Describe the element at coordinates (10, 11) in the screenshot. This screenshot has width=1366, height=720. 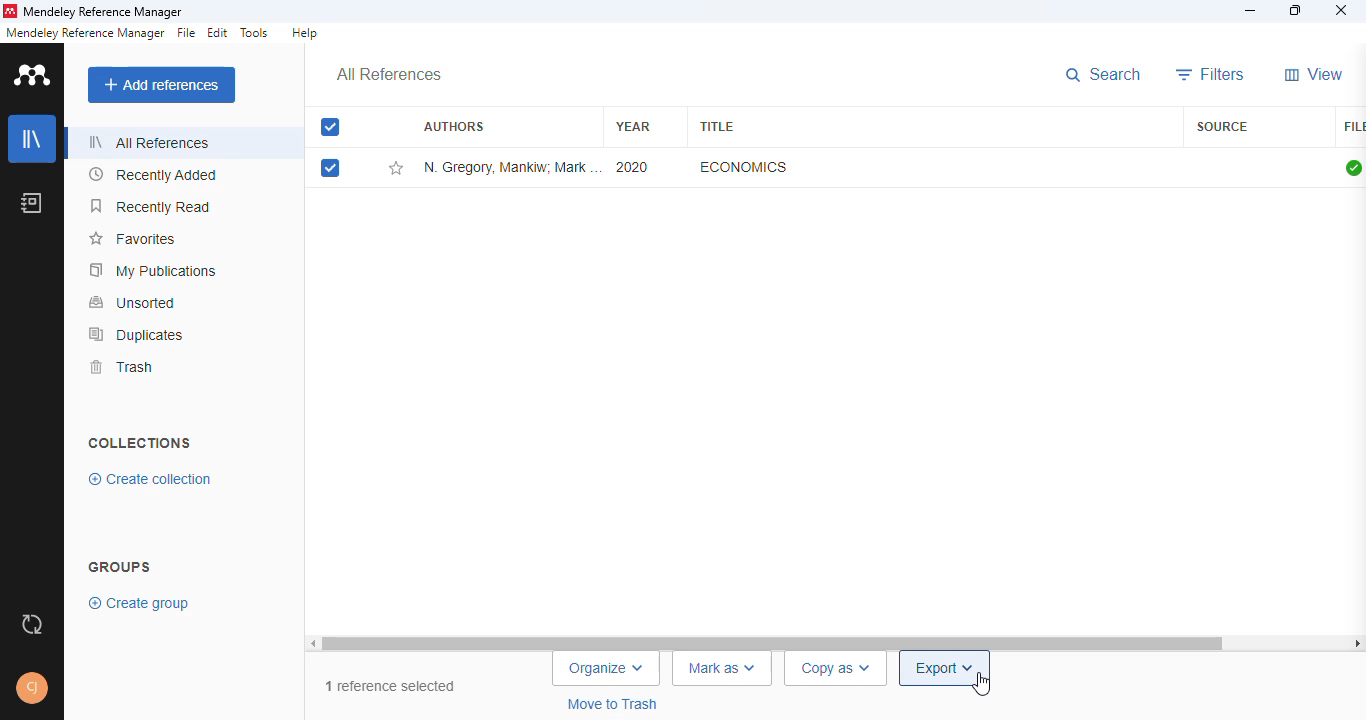
I see `logo` at that location.